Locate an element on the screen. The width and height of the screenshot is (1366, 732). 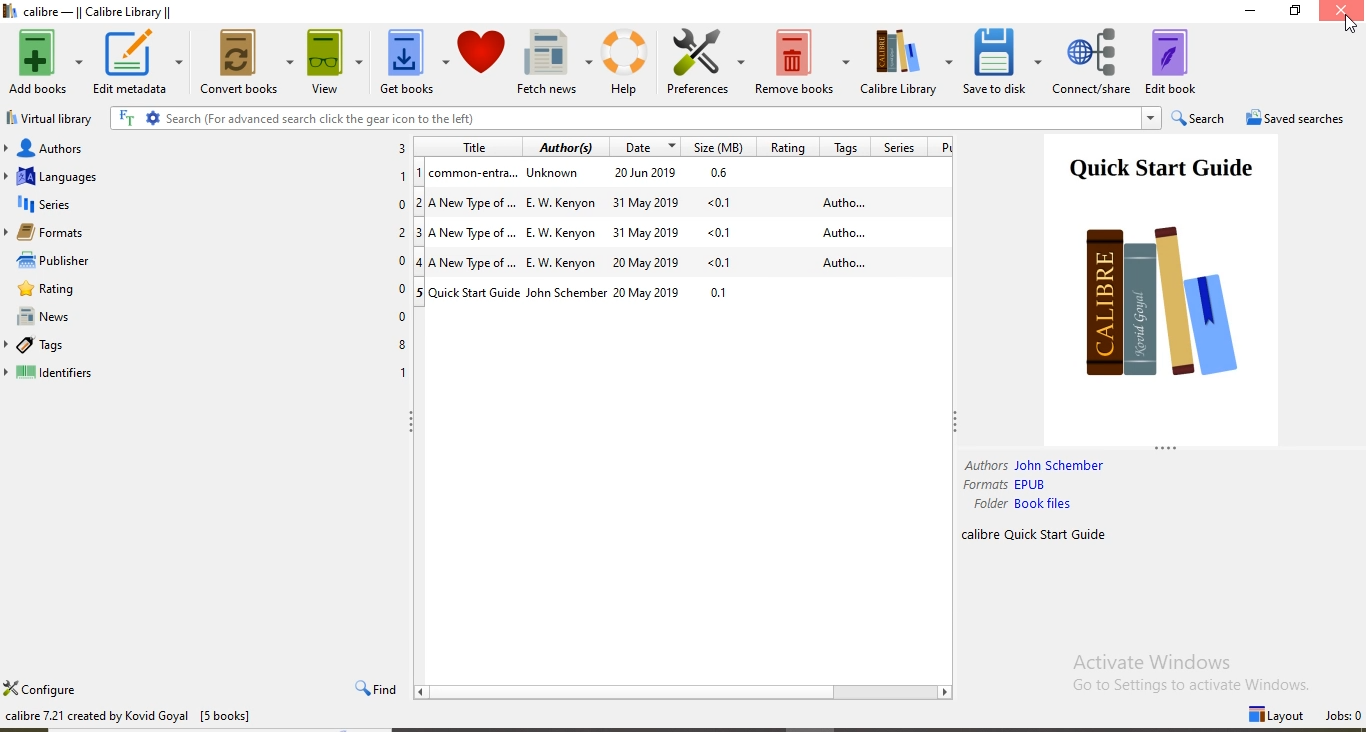
E W Kenyon is located at coordinates (565, 261).